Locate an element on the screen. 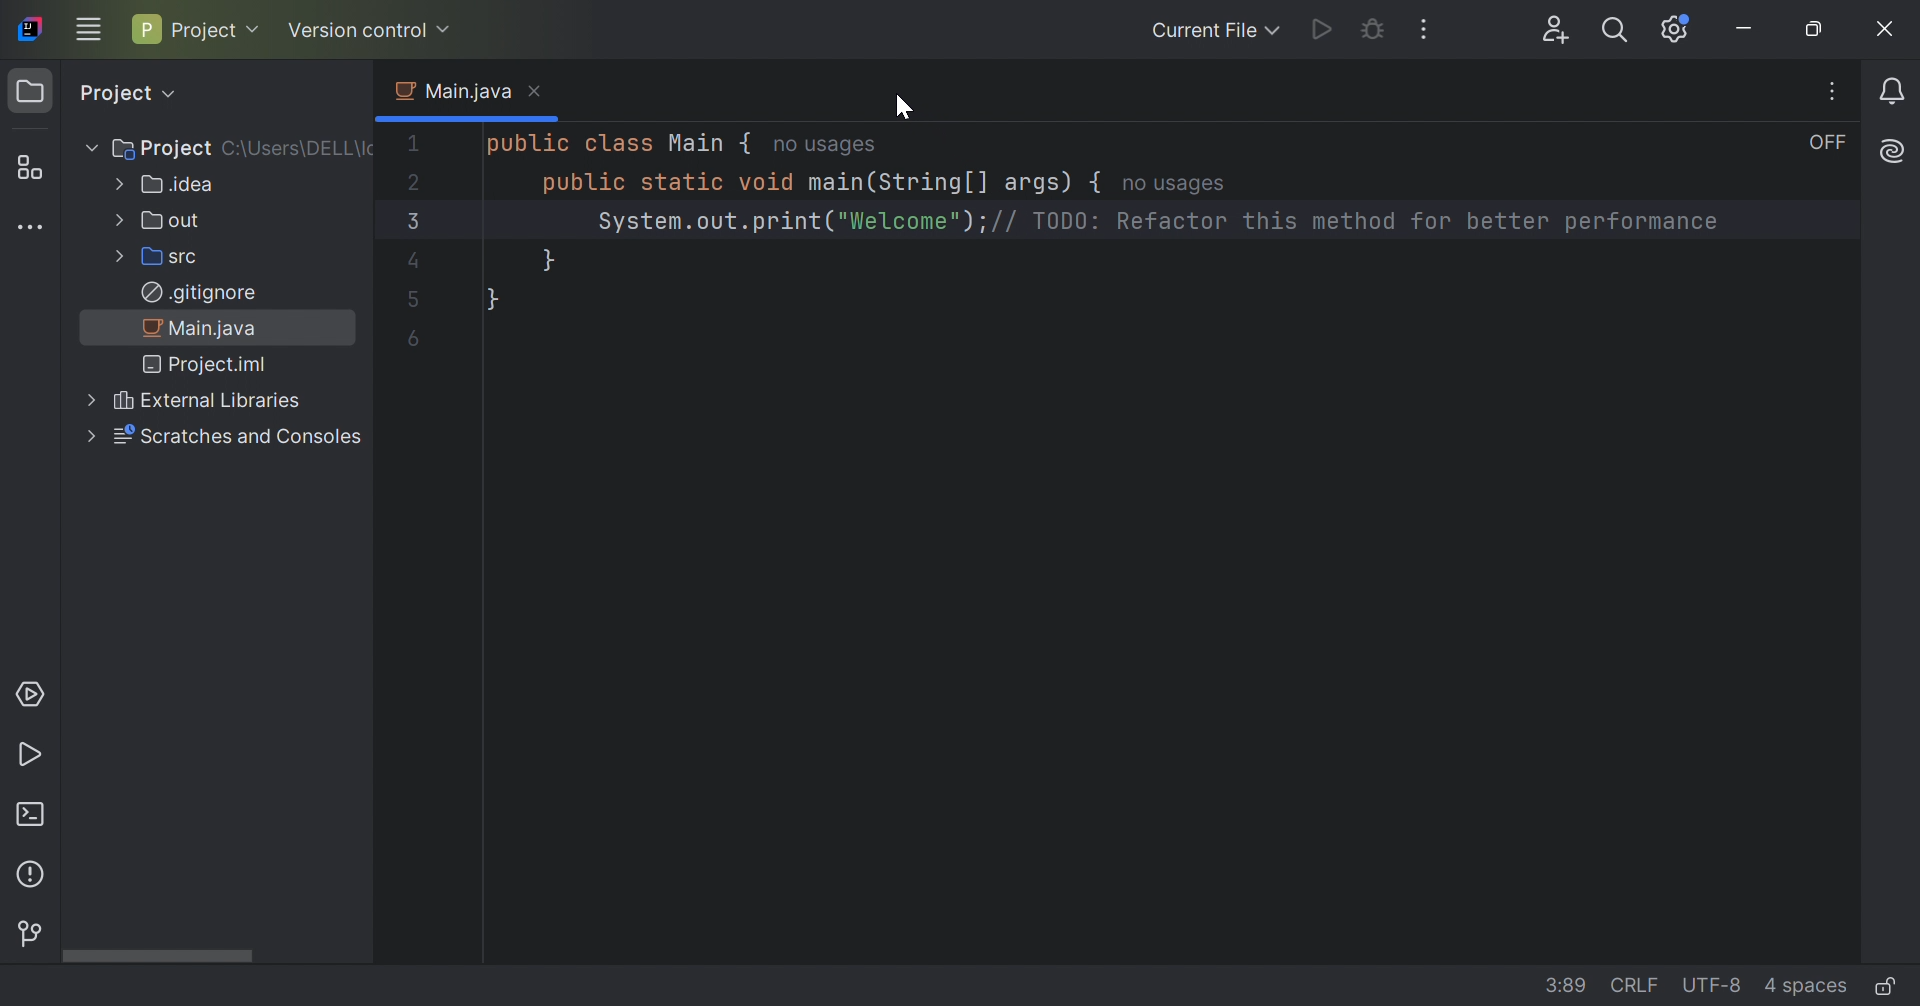 Image resolution: width=1920 pixels, height=1006 pixels. 5 is located at coordinates (413, 302).